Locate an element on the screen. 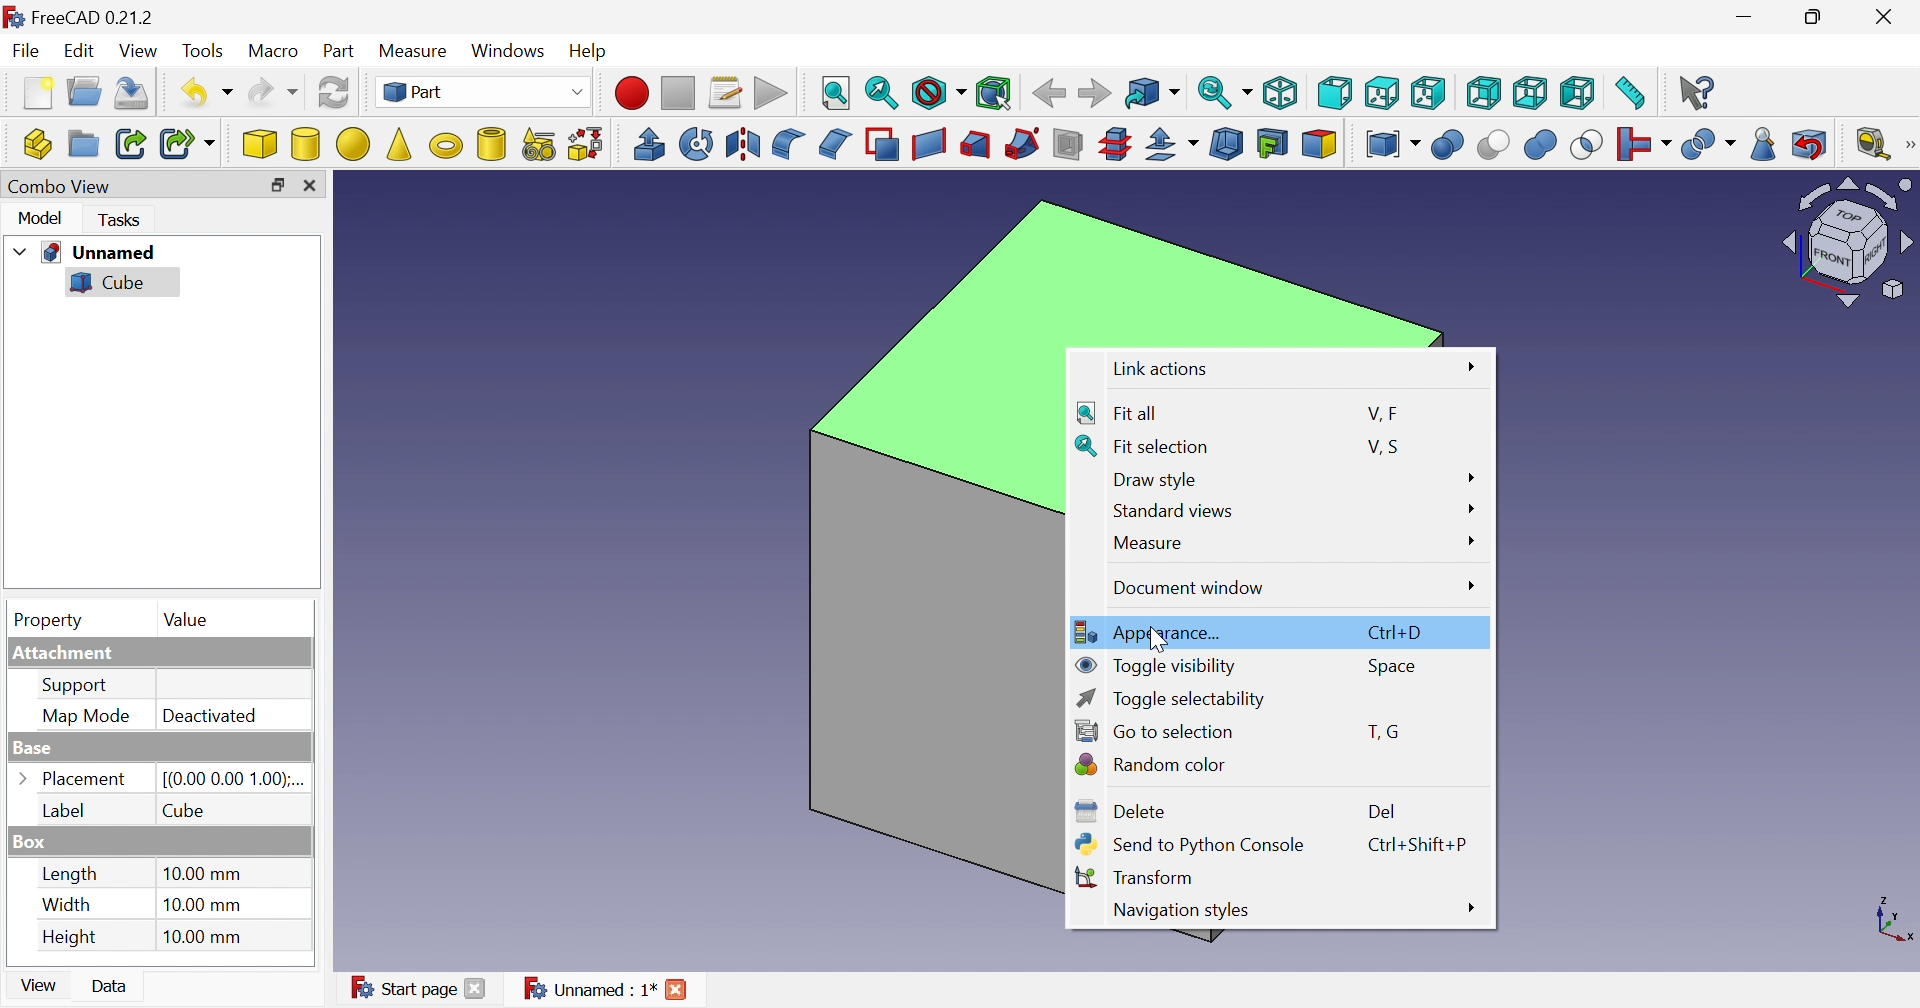 This screenshot has height=1008, width=1920. Transform is located at coordinates (1140, 876).